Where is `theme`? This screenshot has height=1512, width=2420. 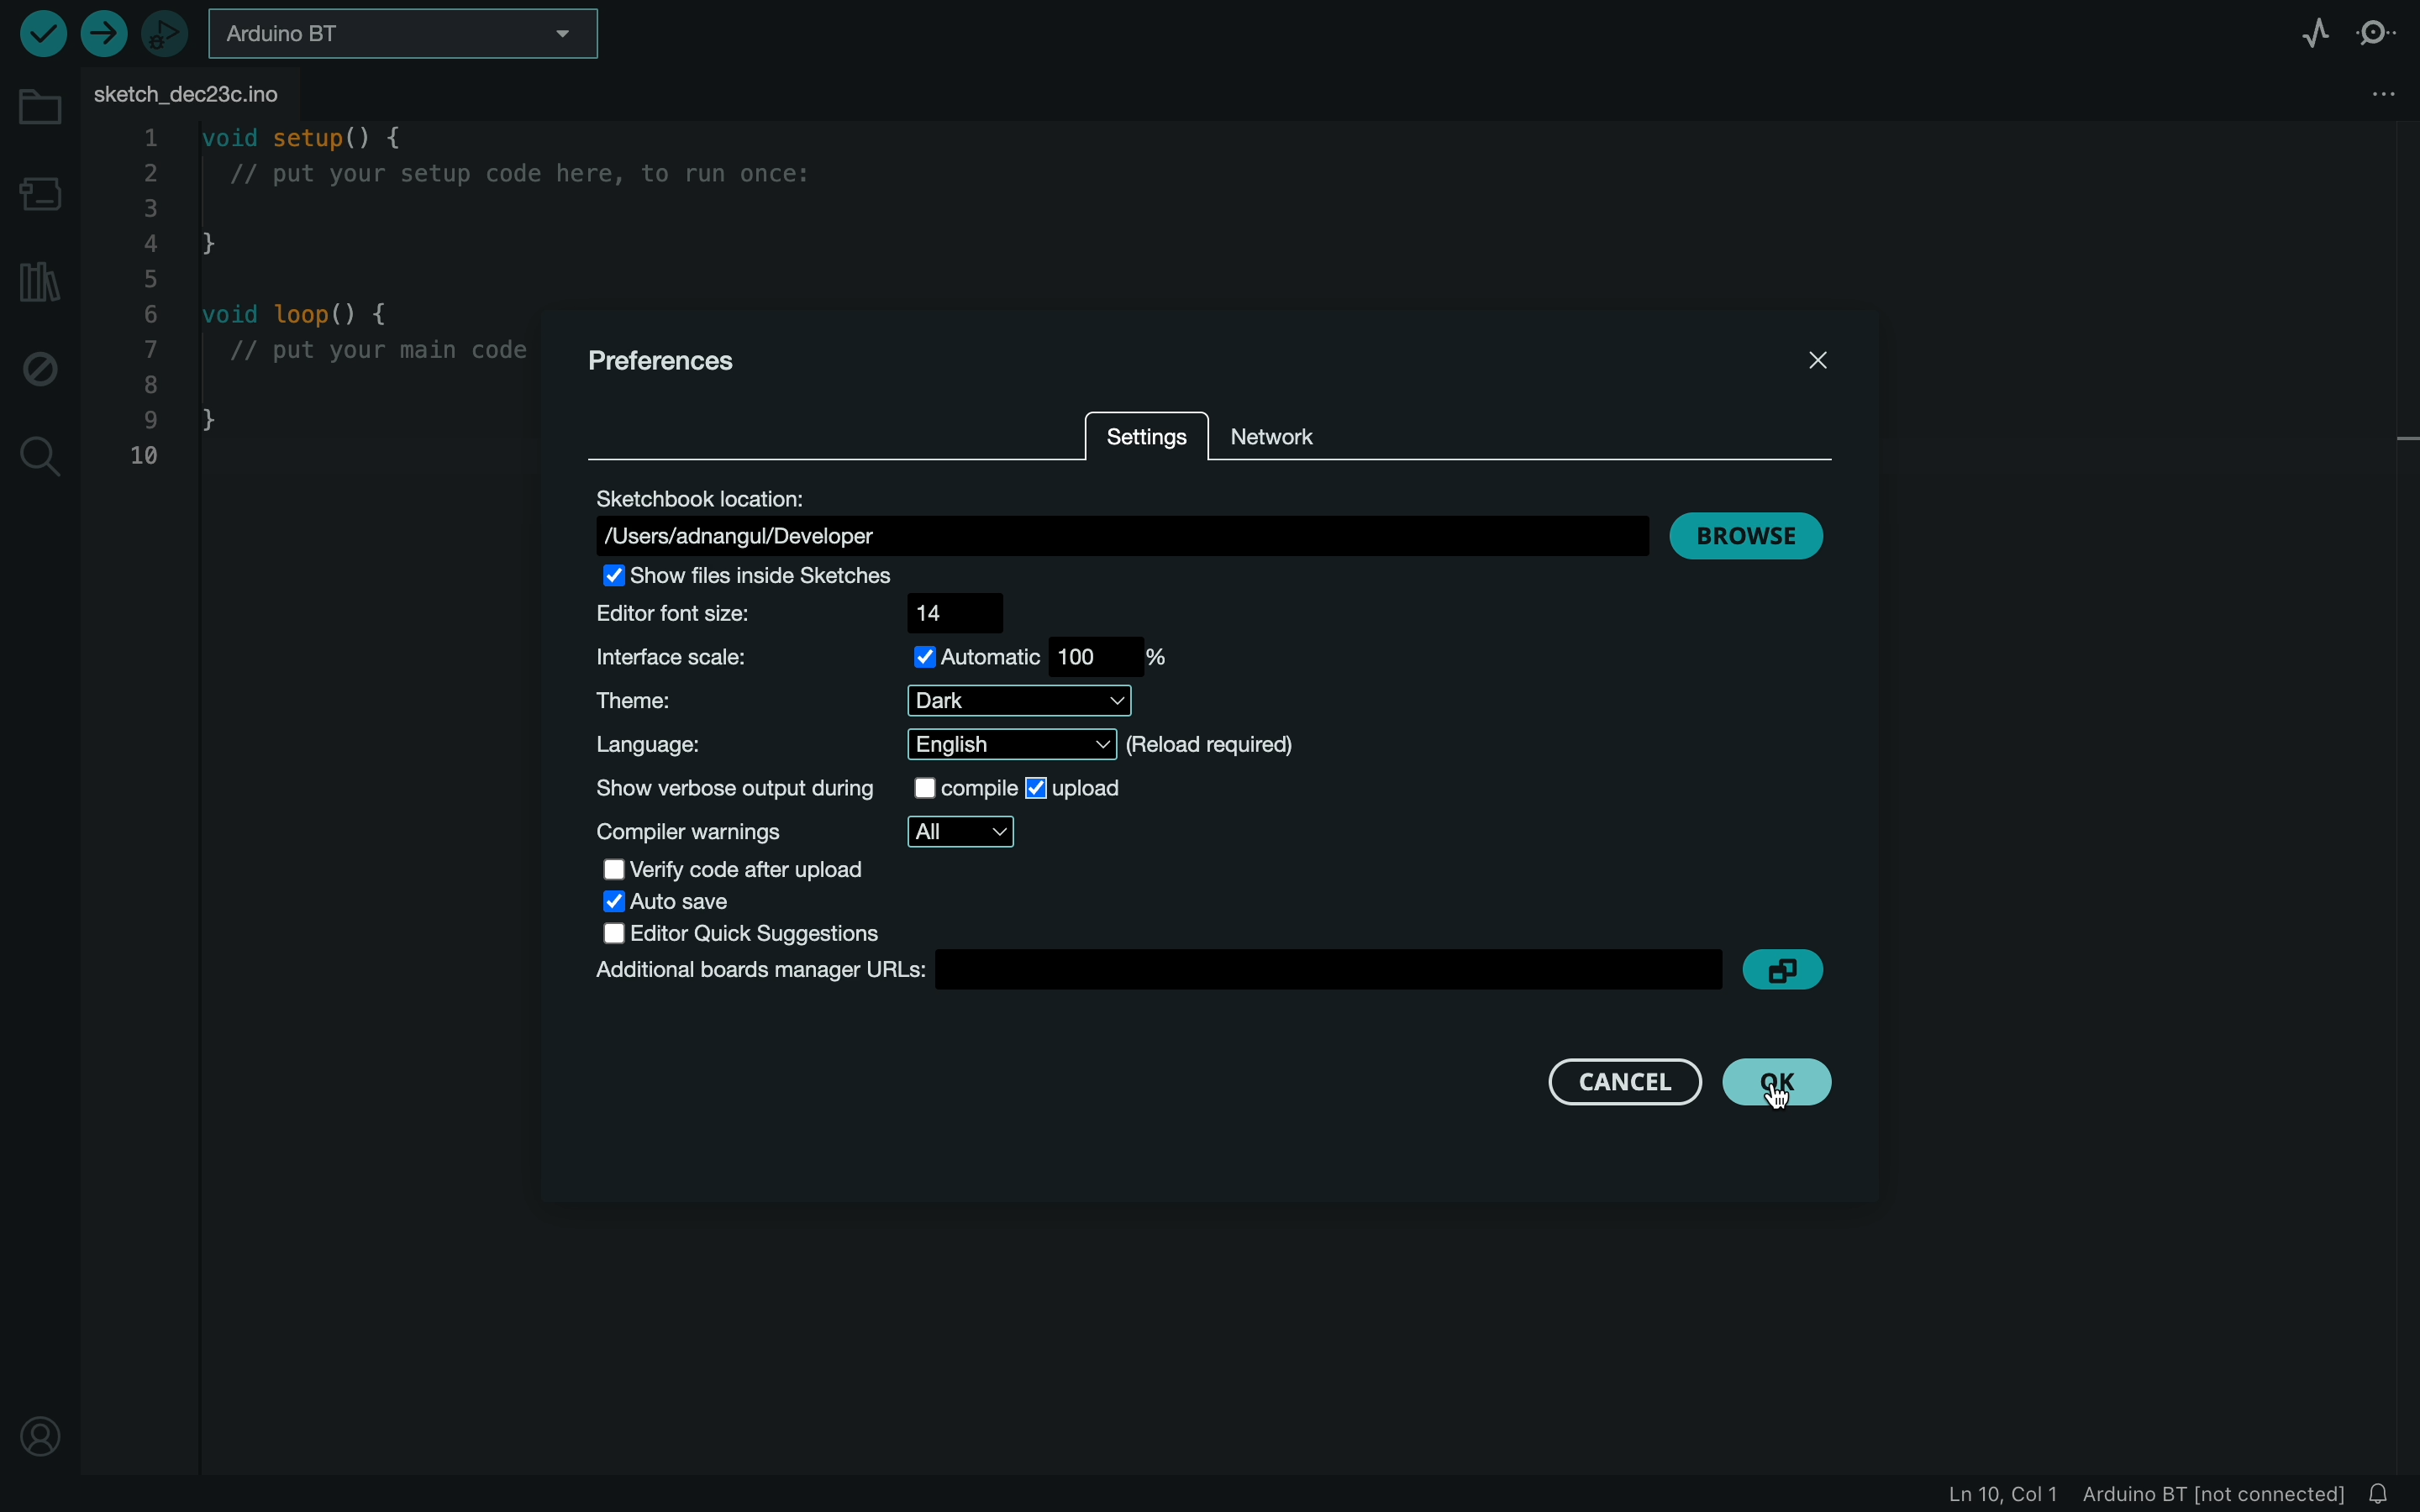
theme is located at coordinates (861, 702).